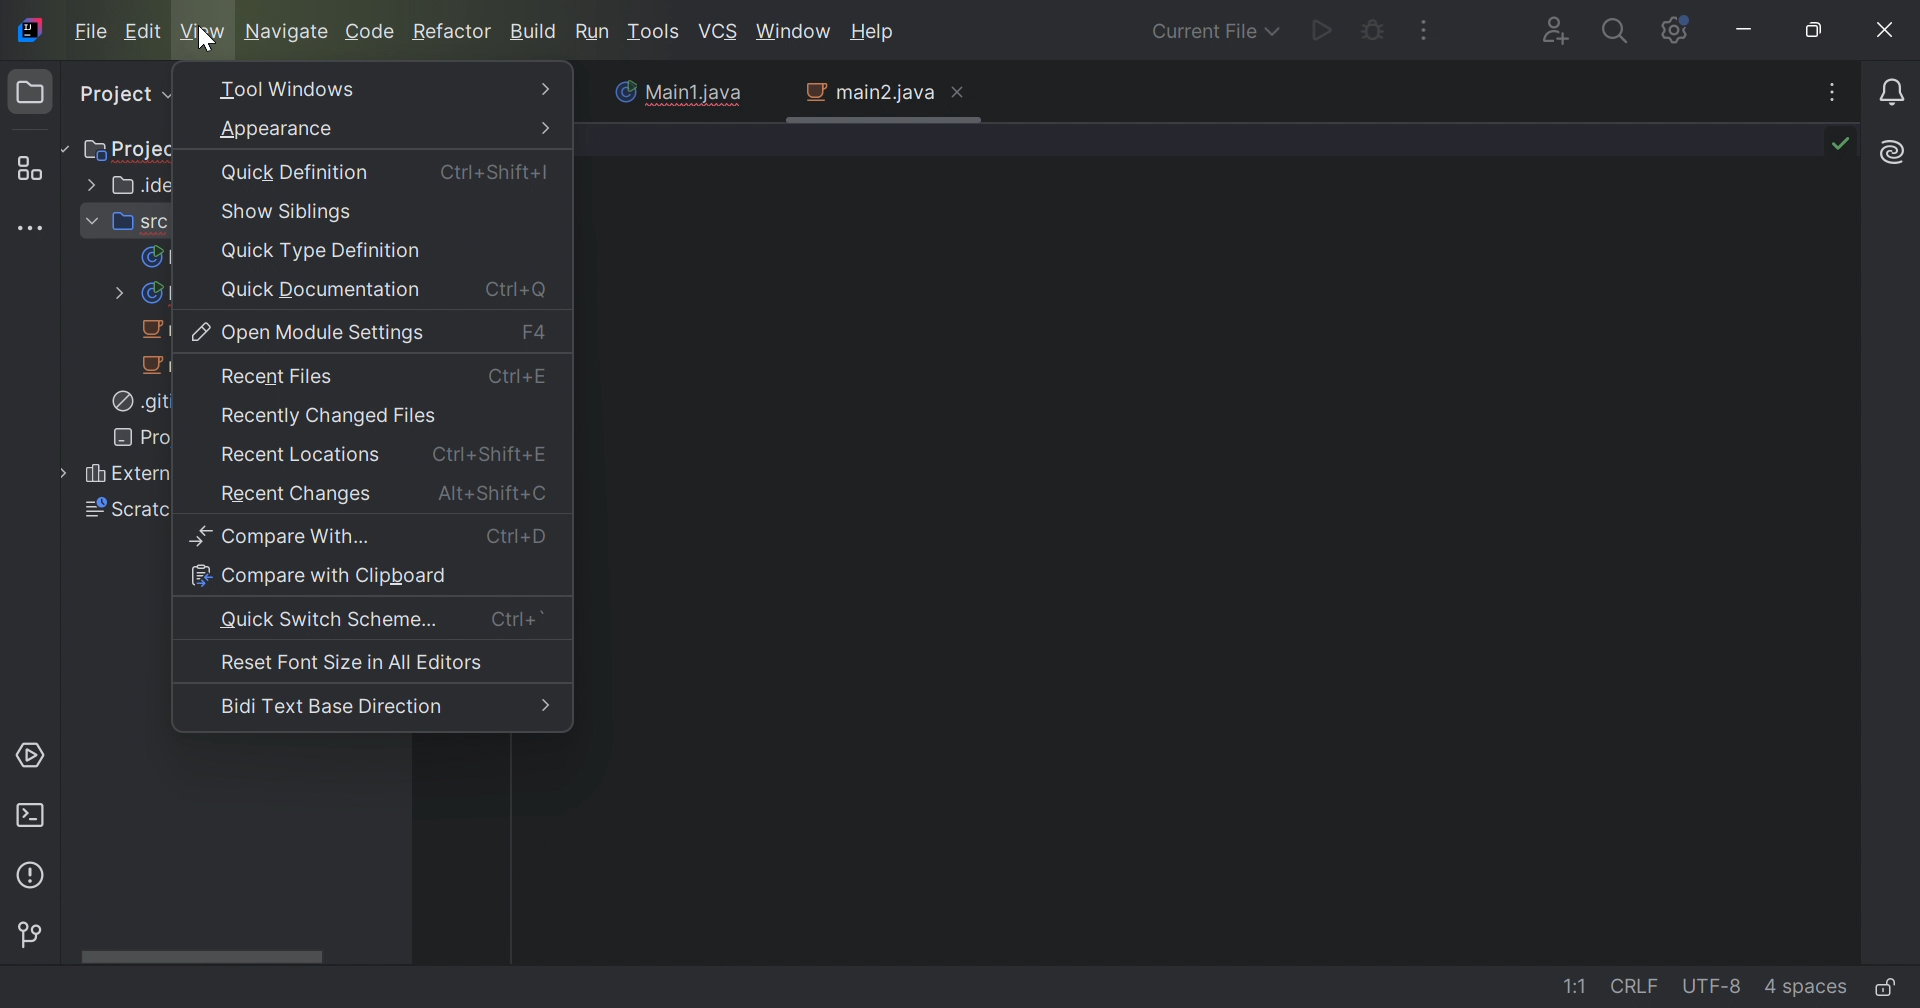 Image resolution: width=1920 pixels, height=1008 pixels. What do you see at coordinates (123, 96) in the screenshot?
I see `Project` at bounding box center [123, 96].